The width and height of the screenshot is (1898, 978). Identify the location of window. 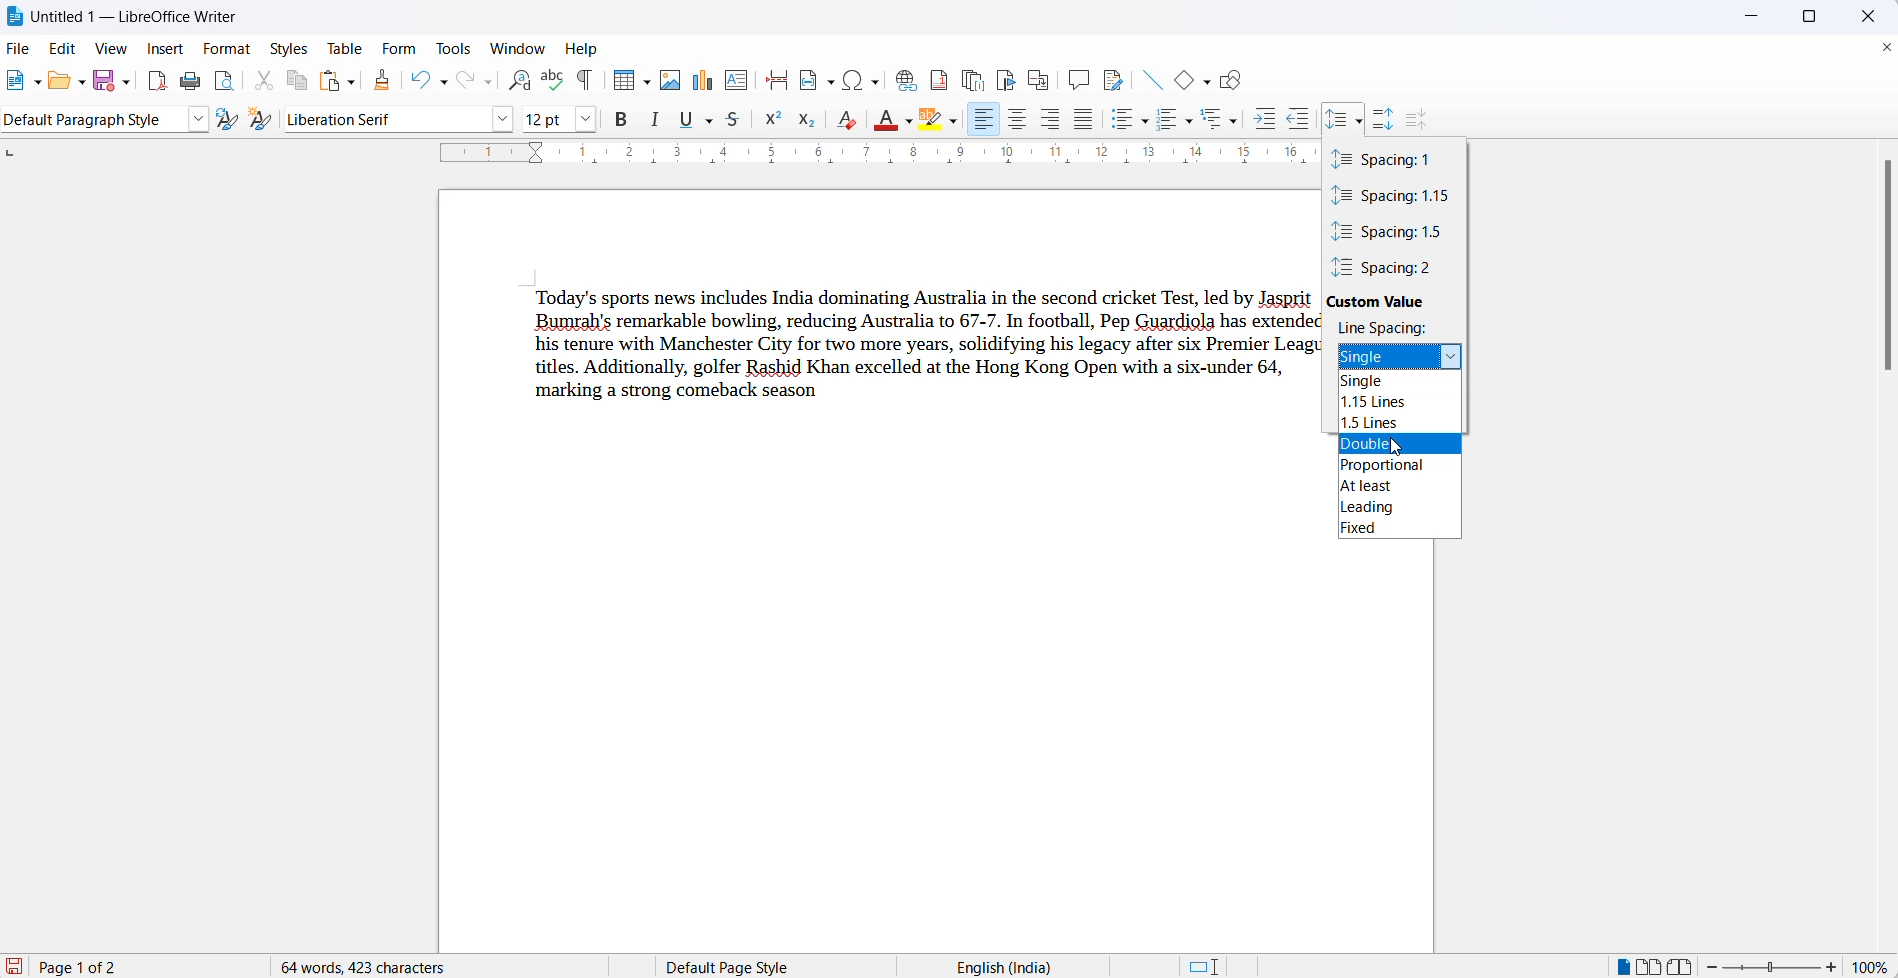
(518, 49).